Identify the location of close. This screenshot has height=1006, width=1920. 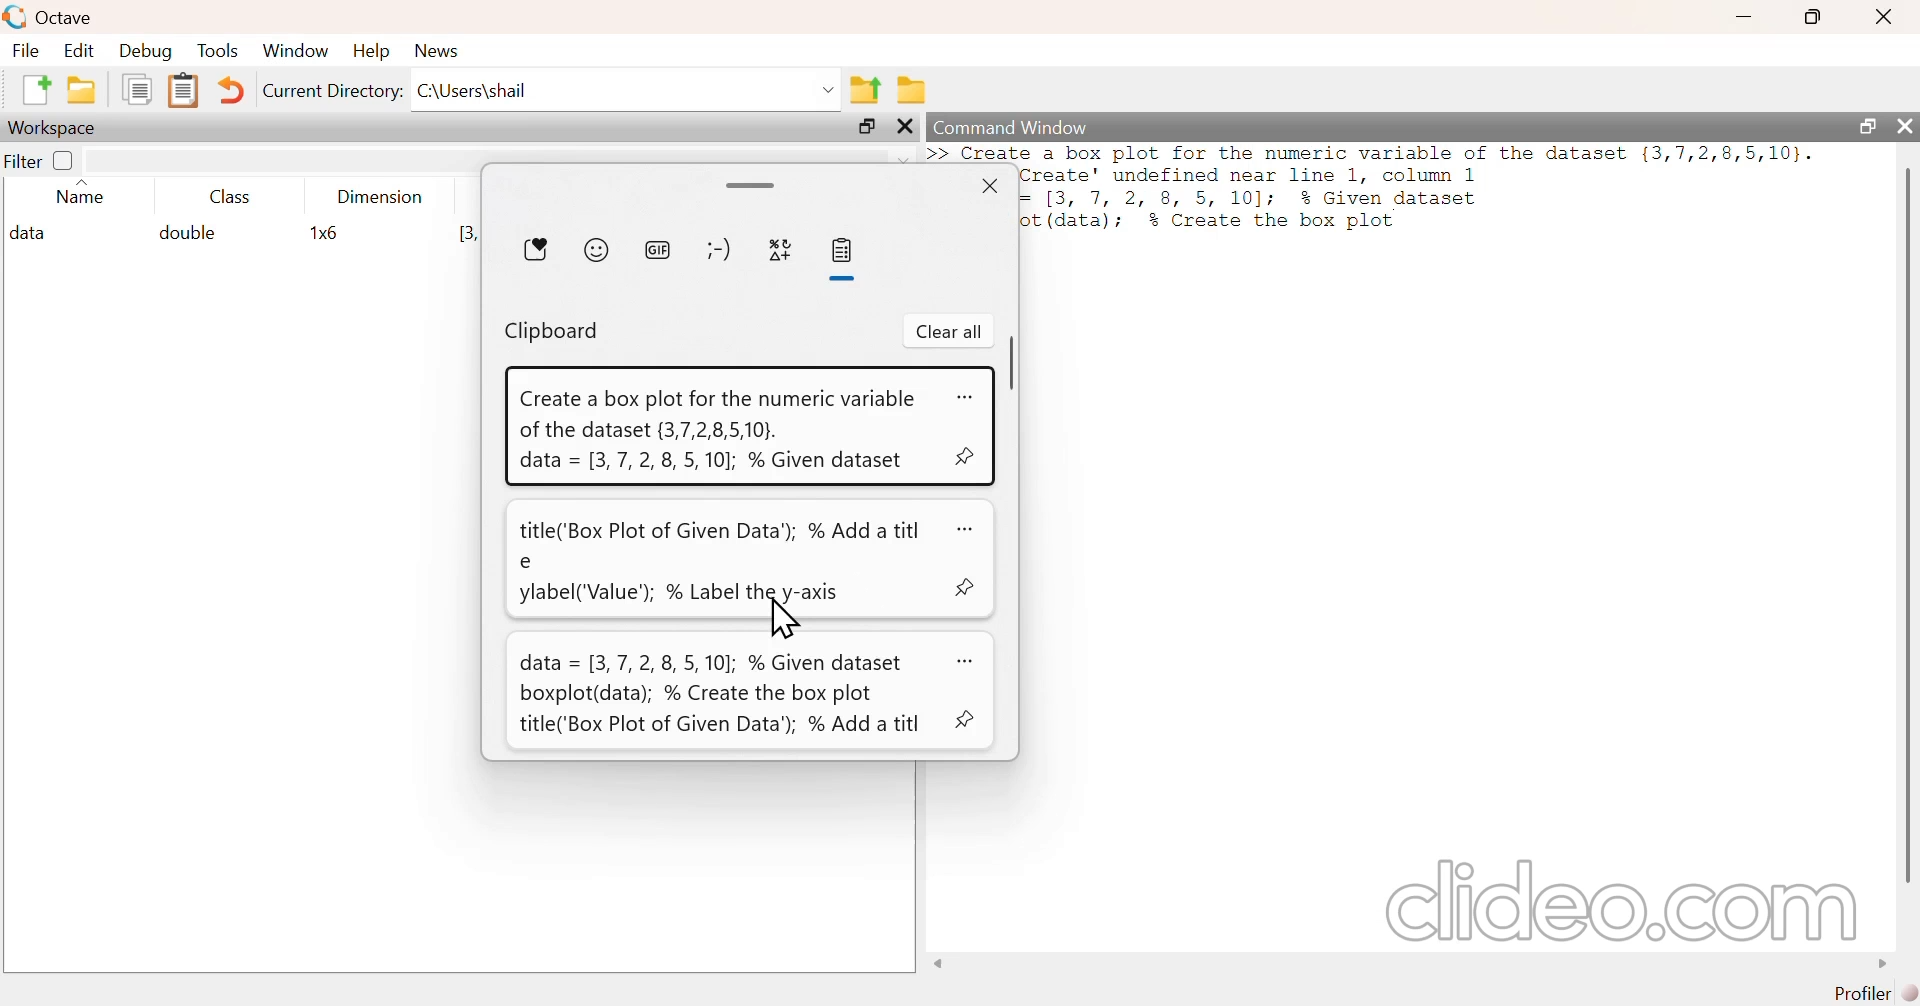
(1906, 127).